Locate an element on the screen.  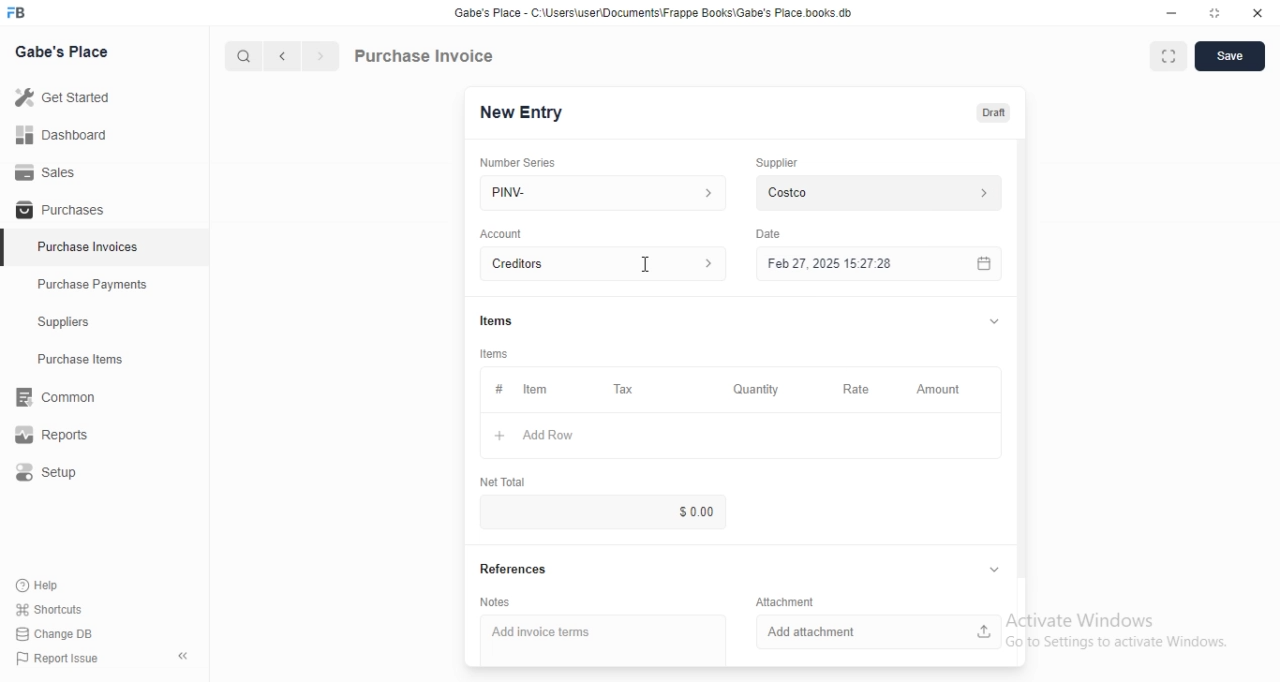
Amount is located at coordinates (943, 390).